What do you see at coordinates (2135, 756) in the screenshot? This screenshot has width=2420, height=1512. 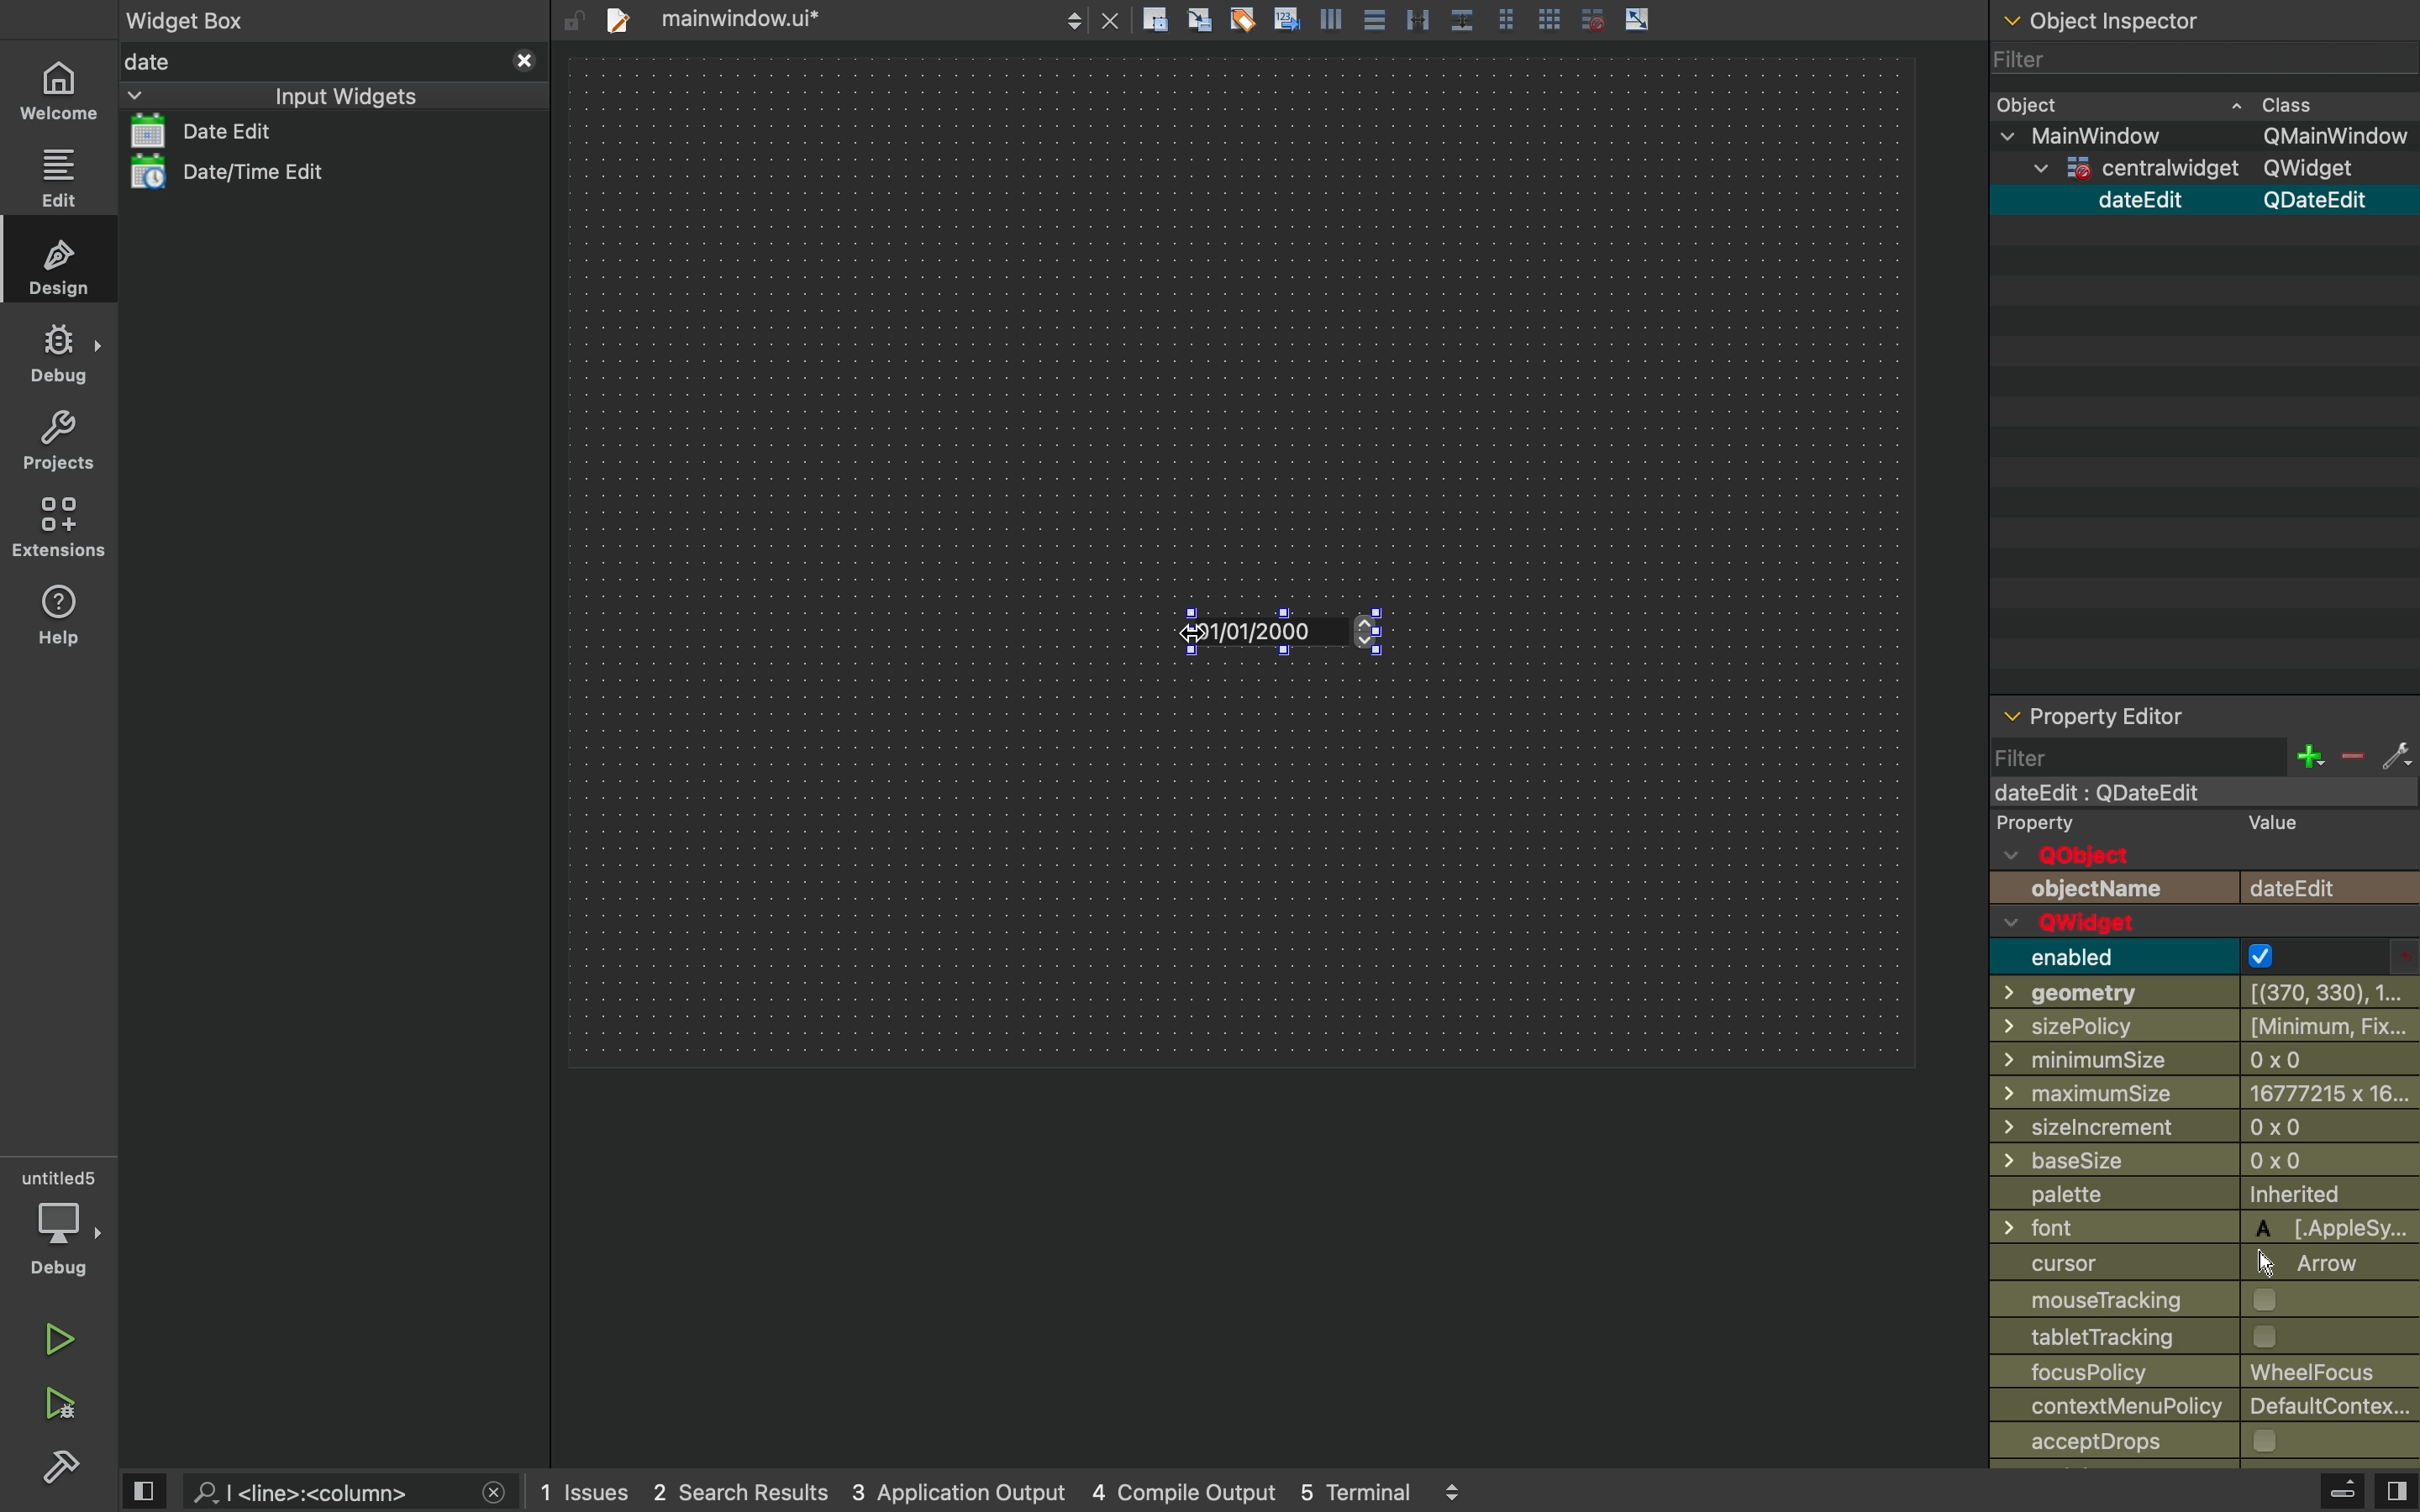 I see `filter` at bounding box center [2135, 756].